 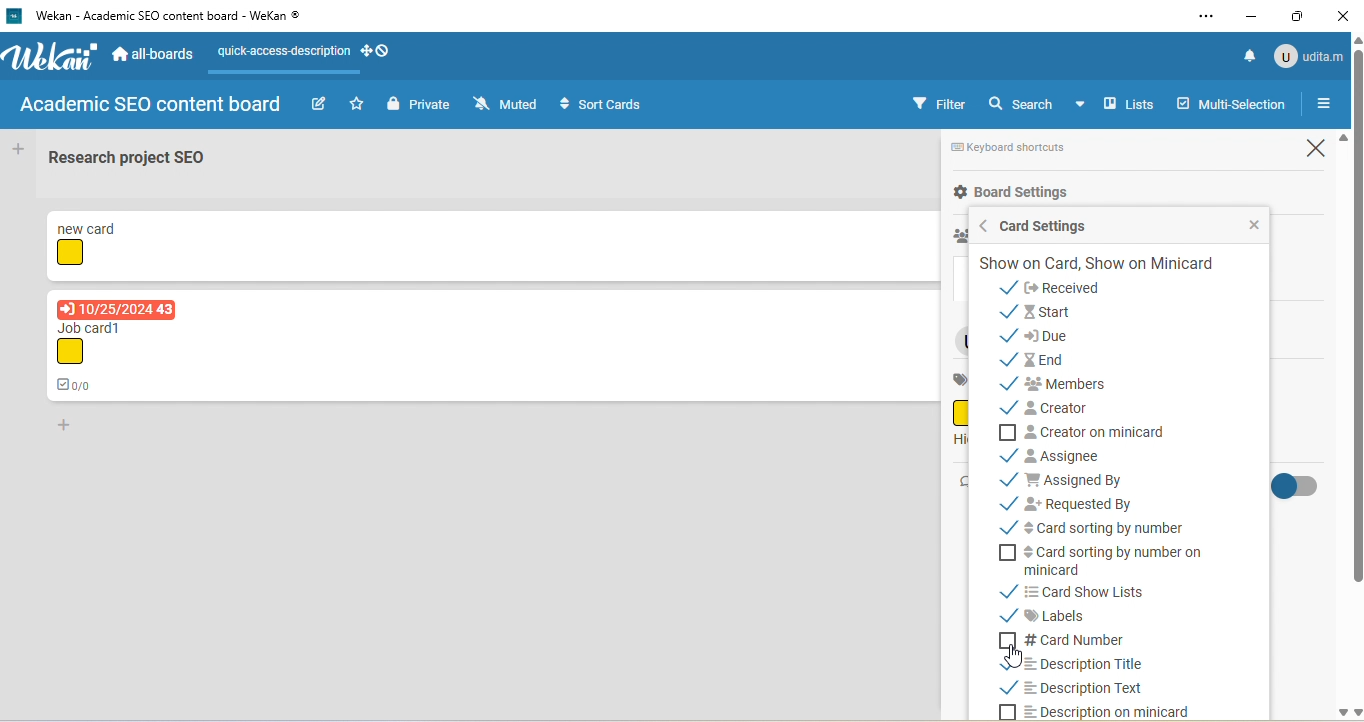 What do you see at coordinates (153, 107) in the screenshot?
I see `academic seo content board` at bounding box center [153, 107].